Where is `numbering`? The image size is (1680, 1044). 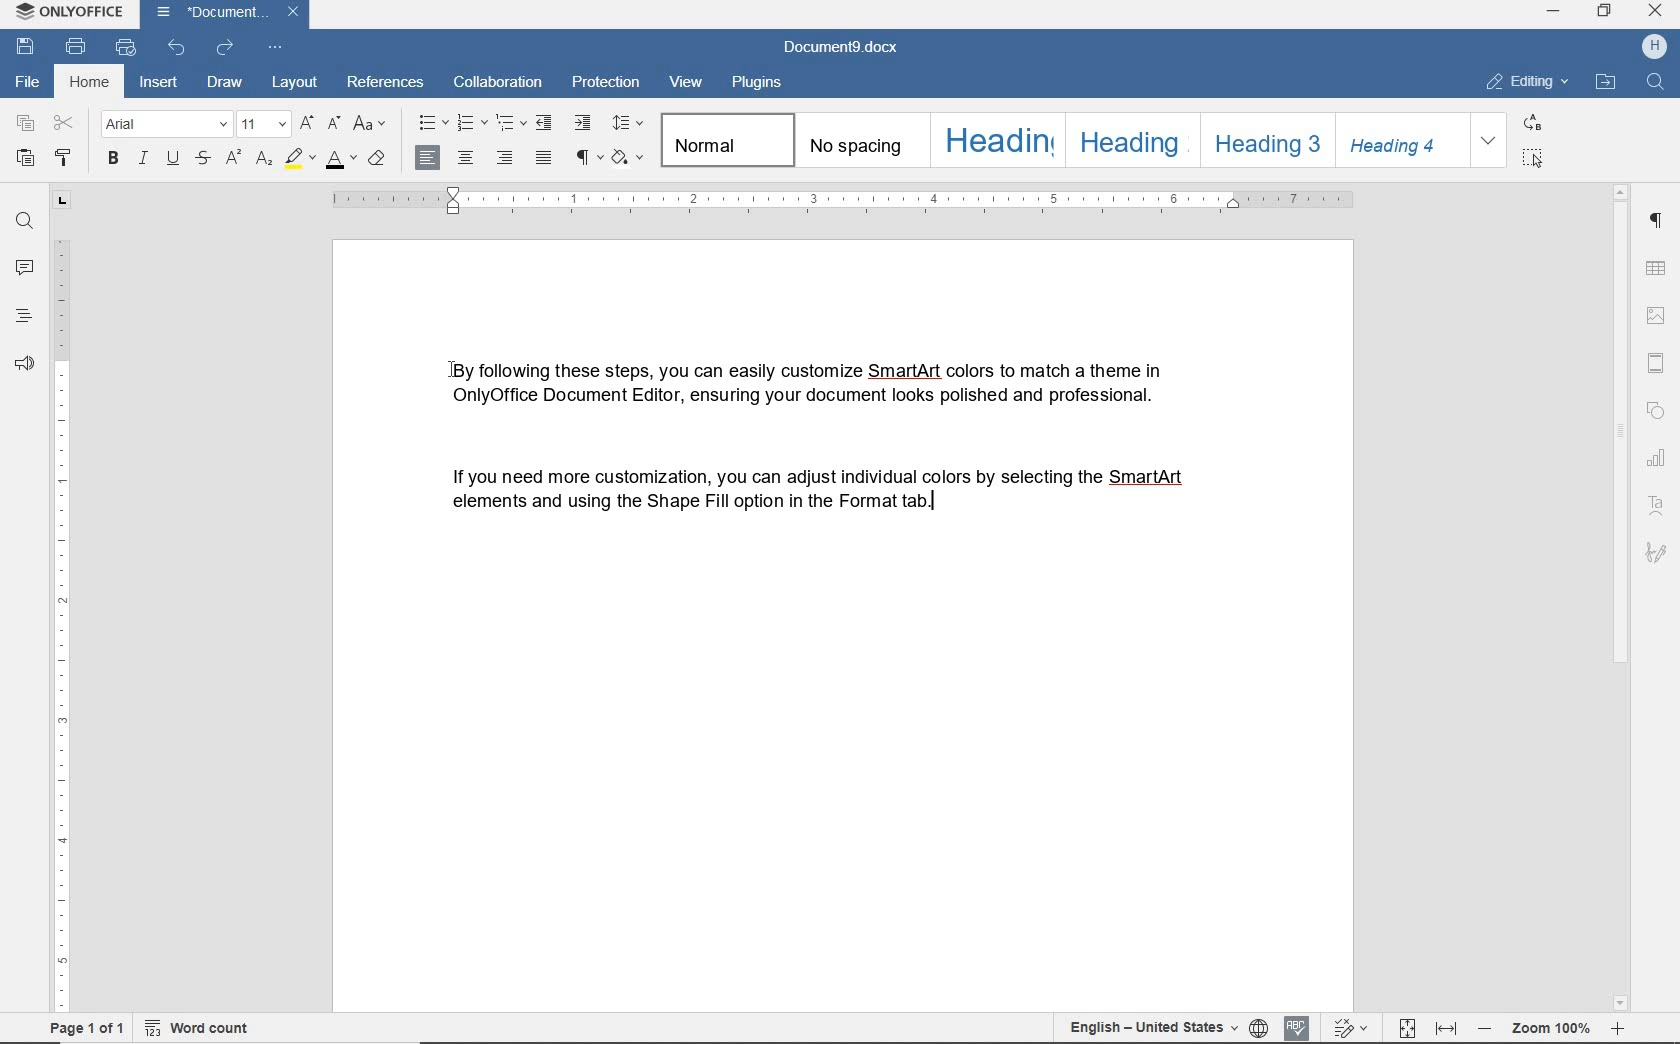 numbering is located at coordinates (467, 120).